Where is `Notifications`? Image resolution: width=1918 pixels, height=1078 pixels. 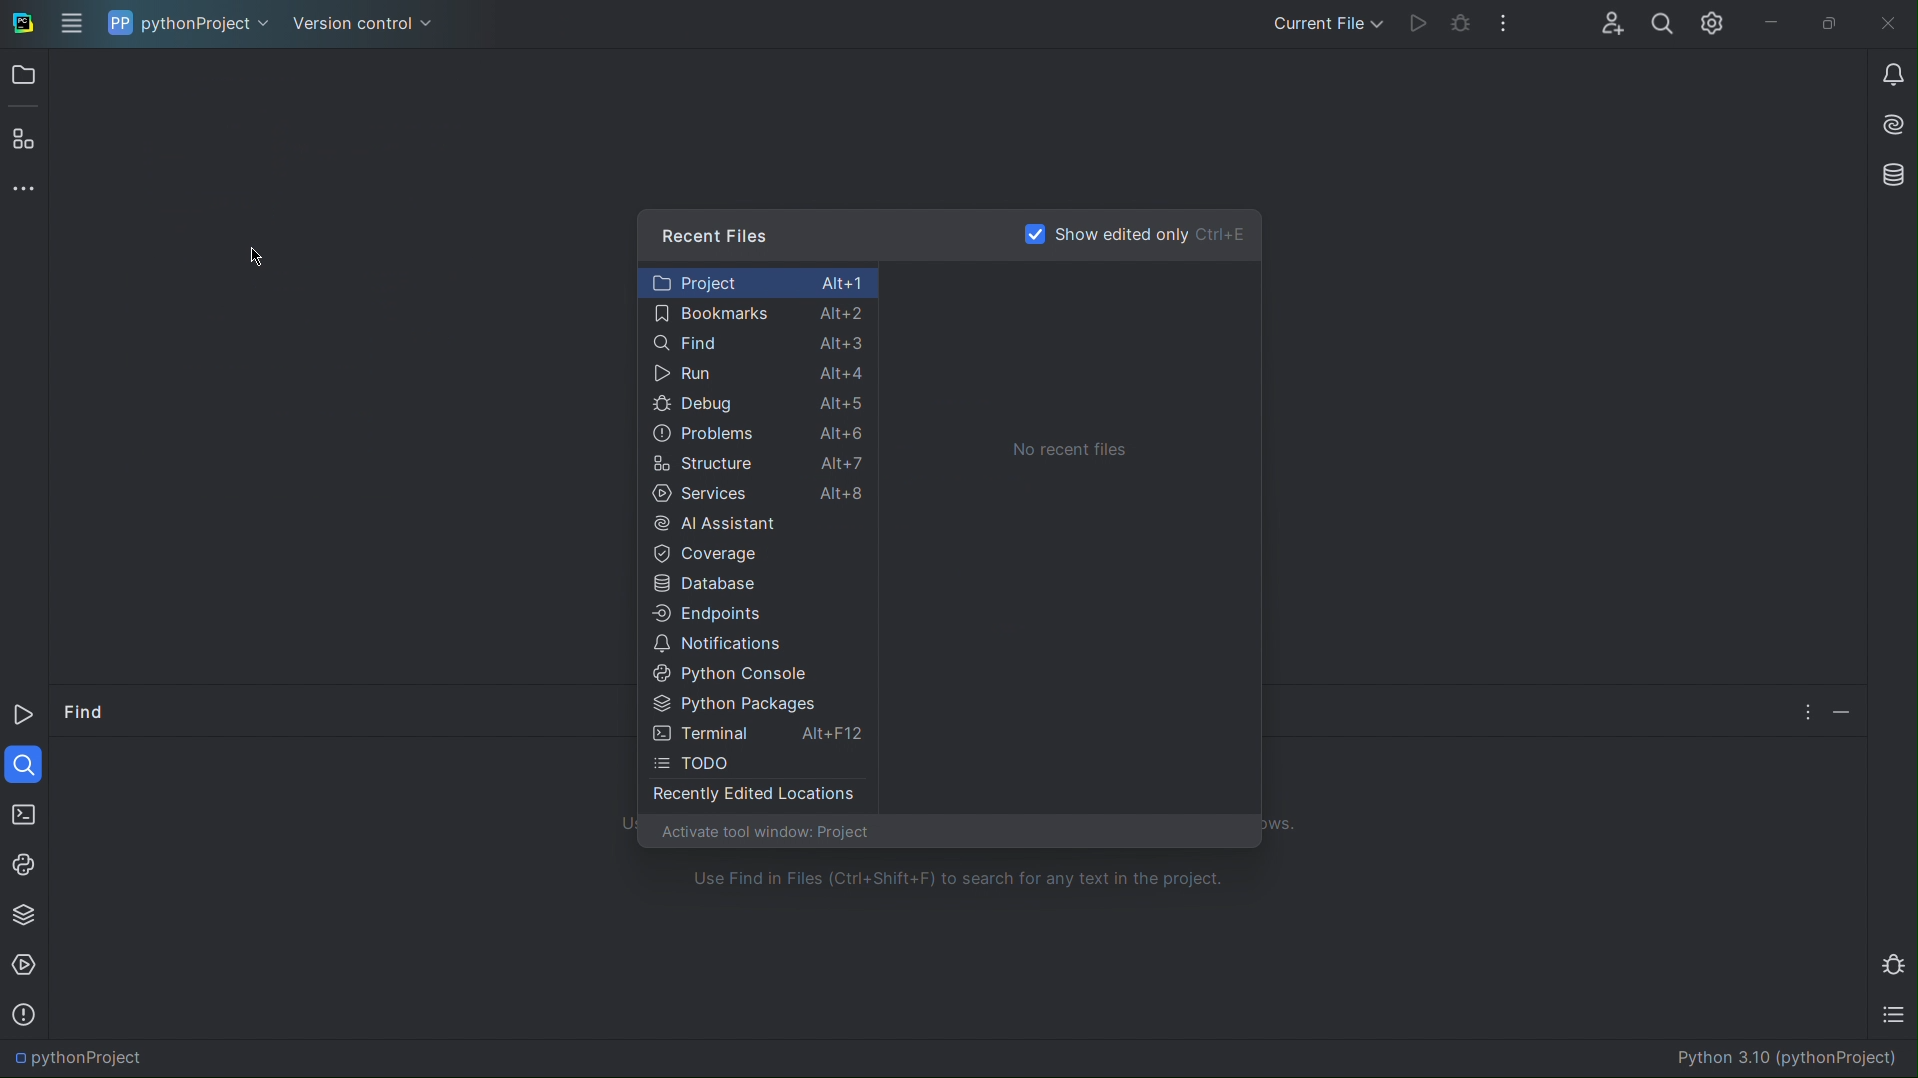
Notifications is located at coordinates (757, 643).